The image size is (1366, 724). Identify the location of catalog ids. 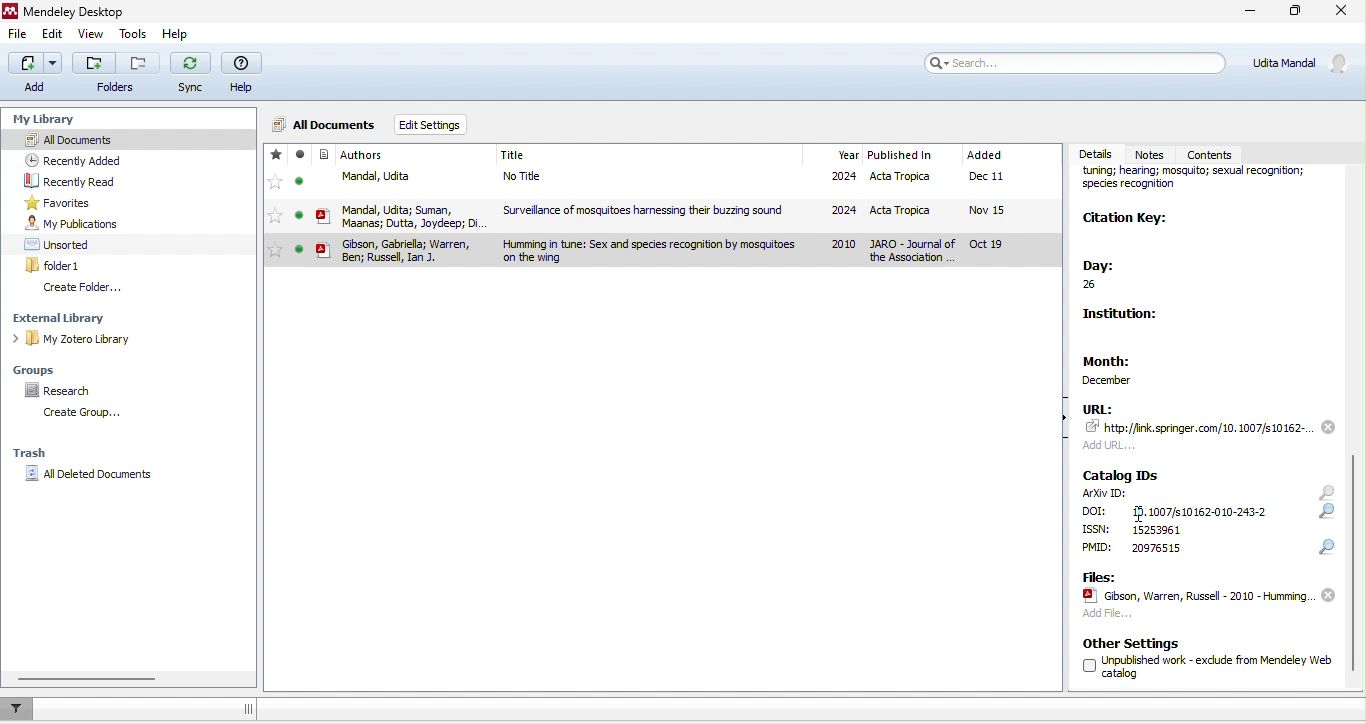
(1122, 475).